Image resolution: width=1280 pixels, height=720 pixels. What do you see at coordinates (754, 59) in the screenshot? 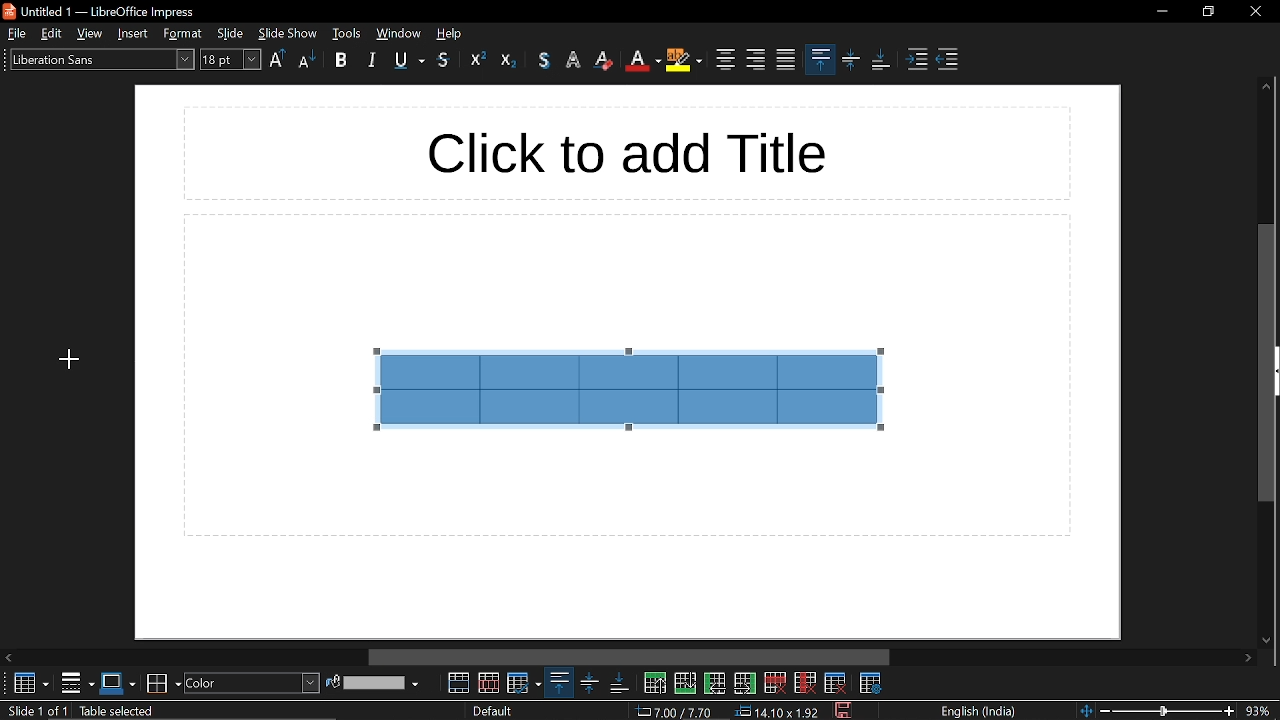
I see `align right` at bounding box center [754, 59].